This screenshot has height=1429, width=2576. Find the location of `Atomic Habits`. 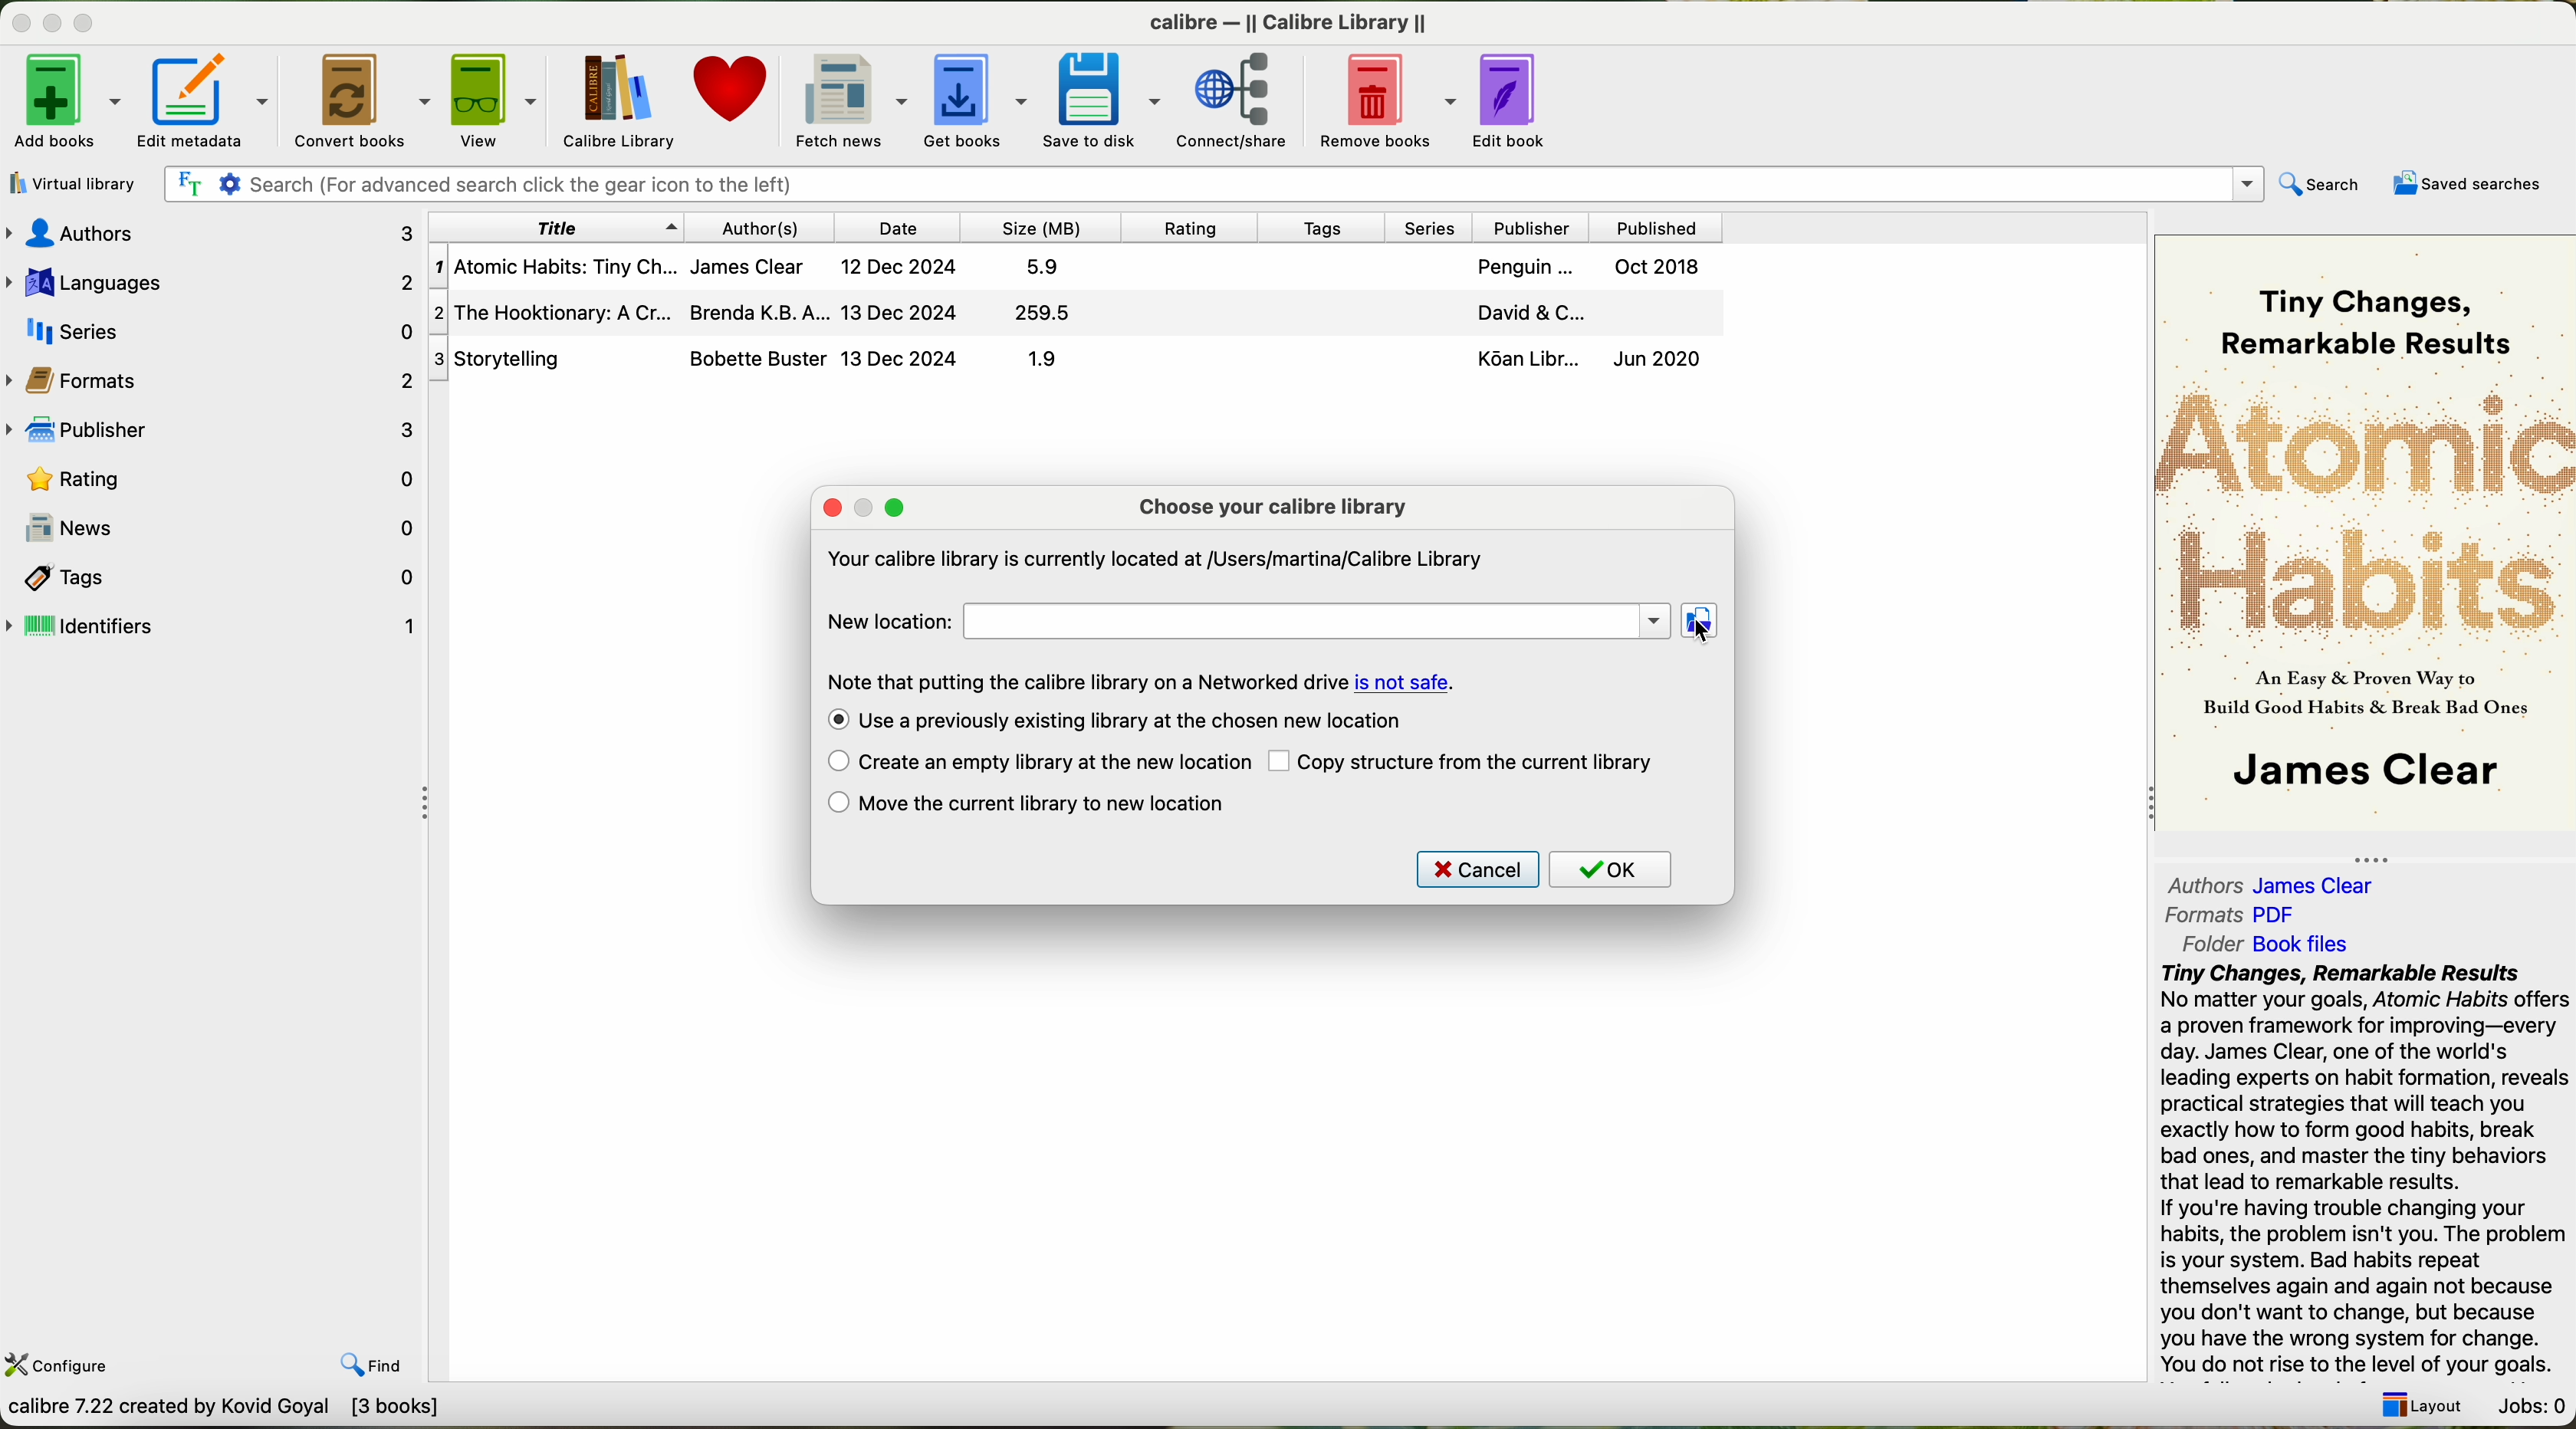

Atomic Habits is located at coordinates (2365, 512).